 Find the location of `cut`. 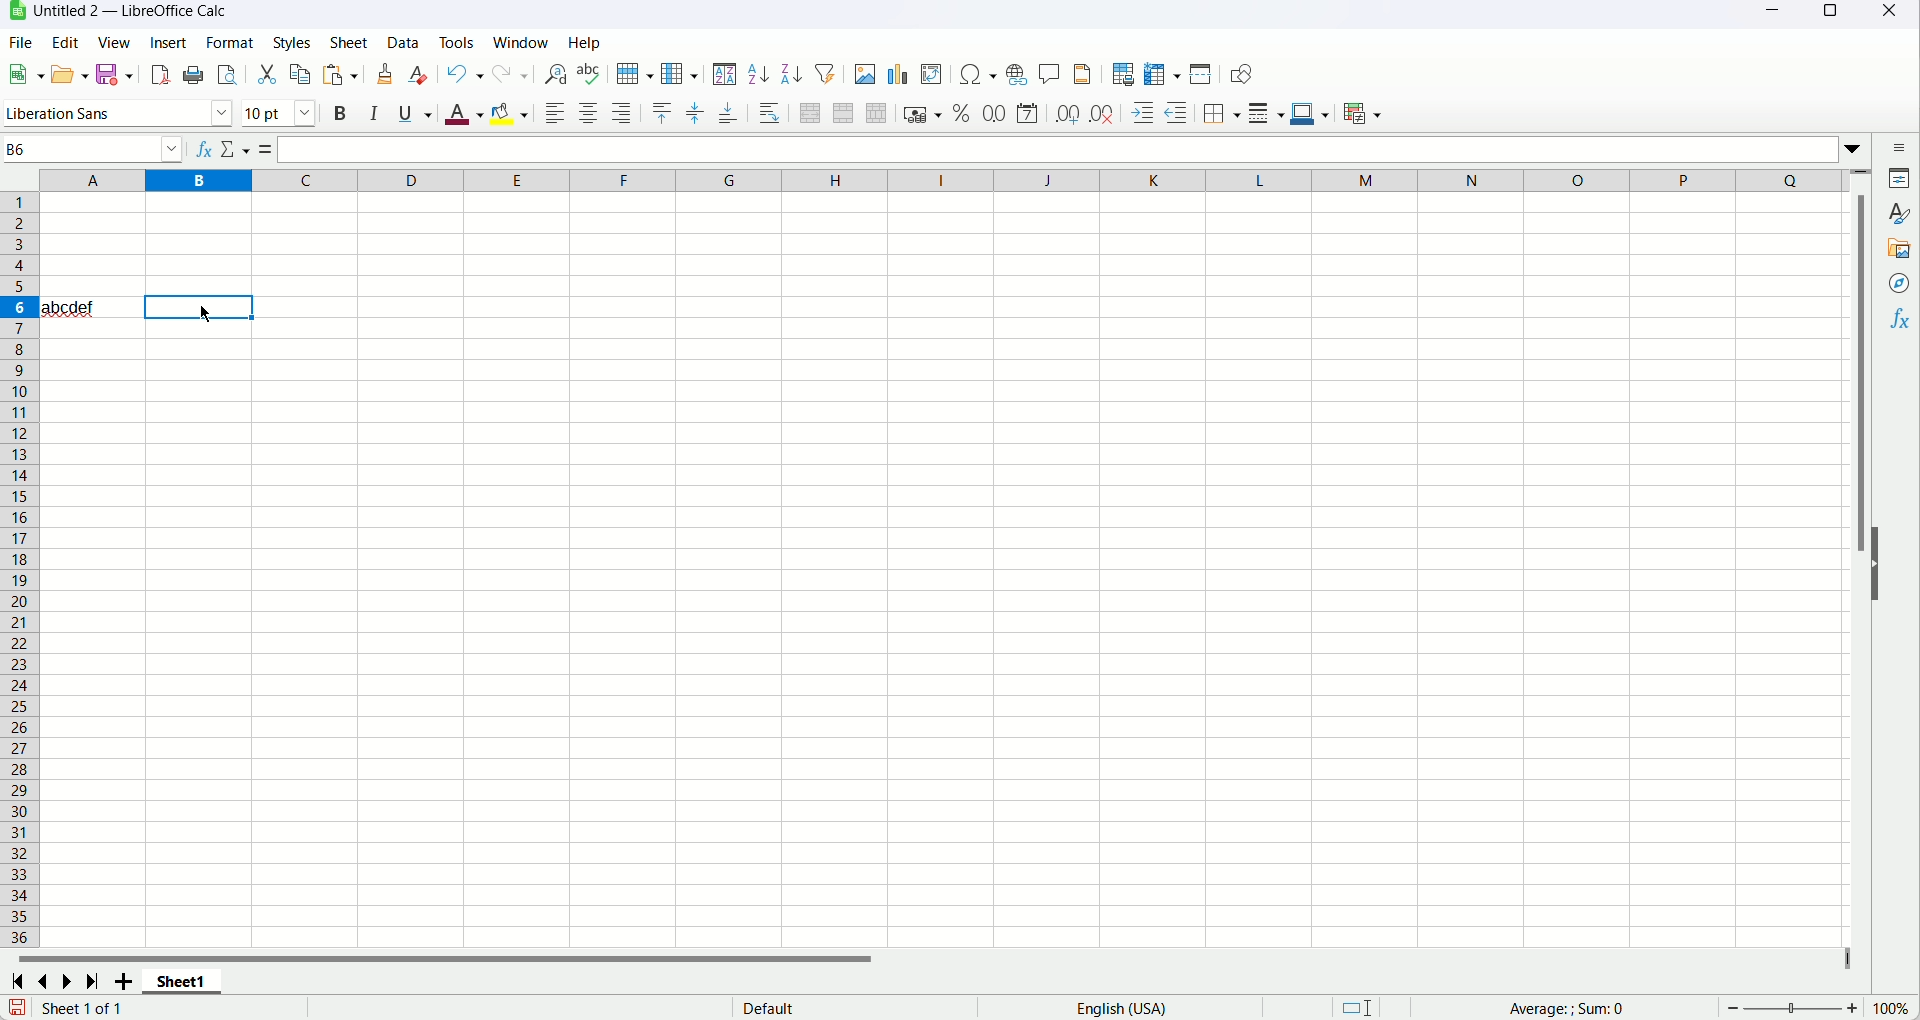

cut is located at coordinates (266, 76).